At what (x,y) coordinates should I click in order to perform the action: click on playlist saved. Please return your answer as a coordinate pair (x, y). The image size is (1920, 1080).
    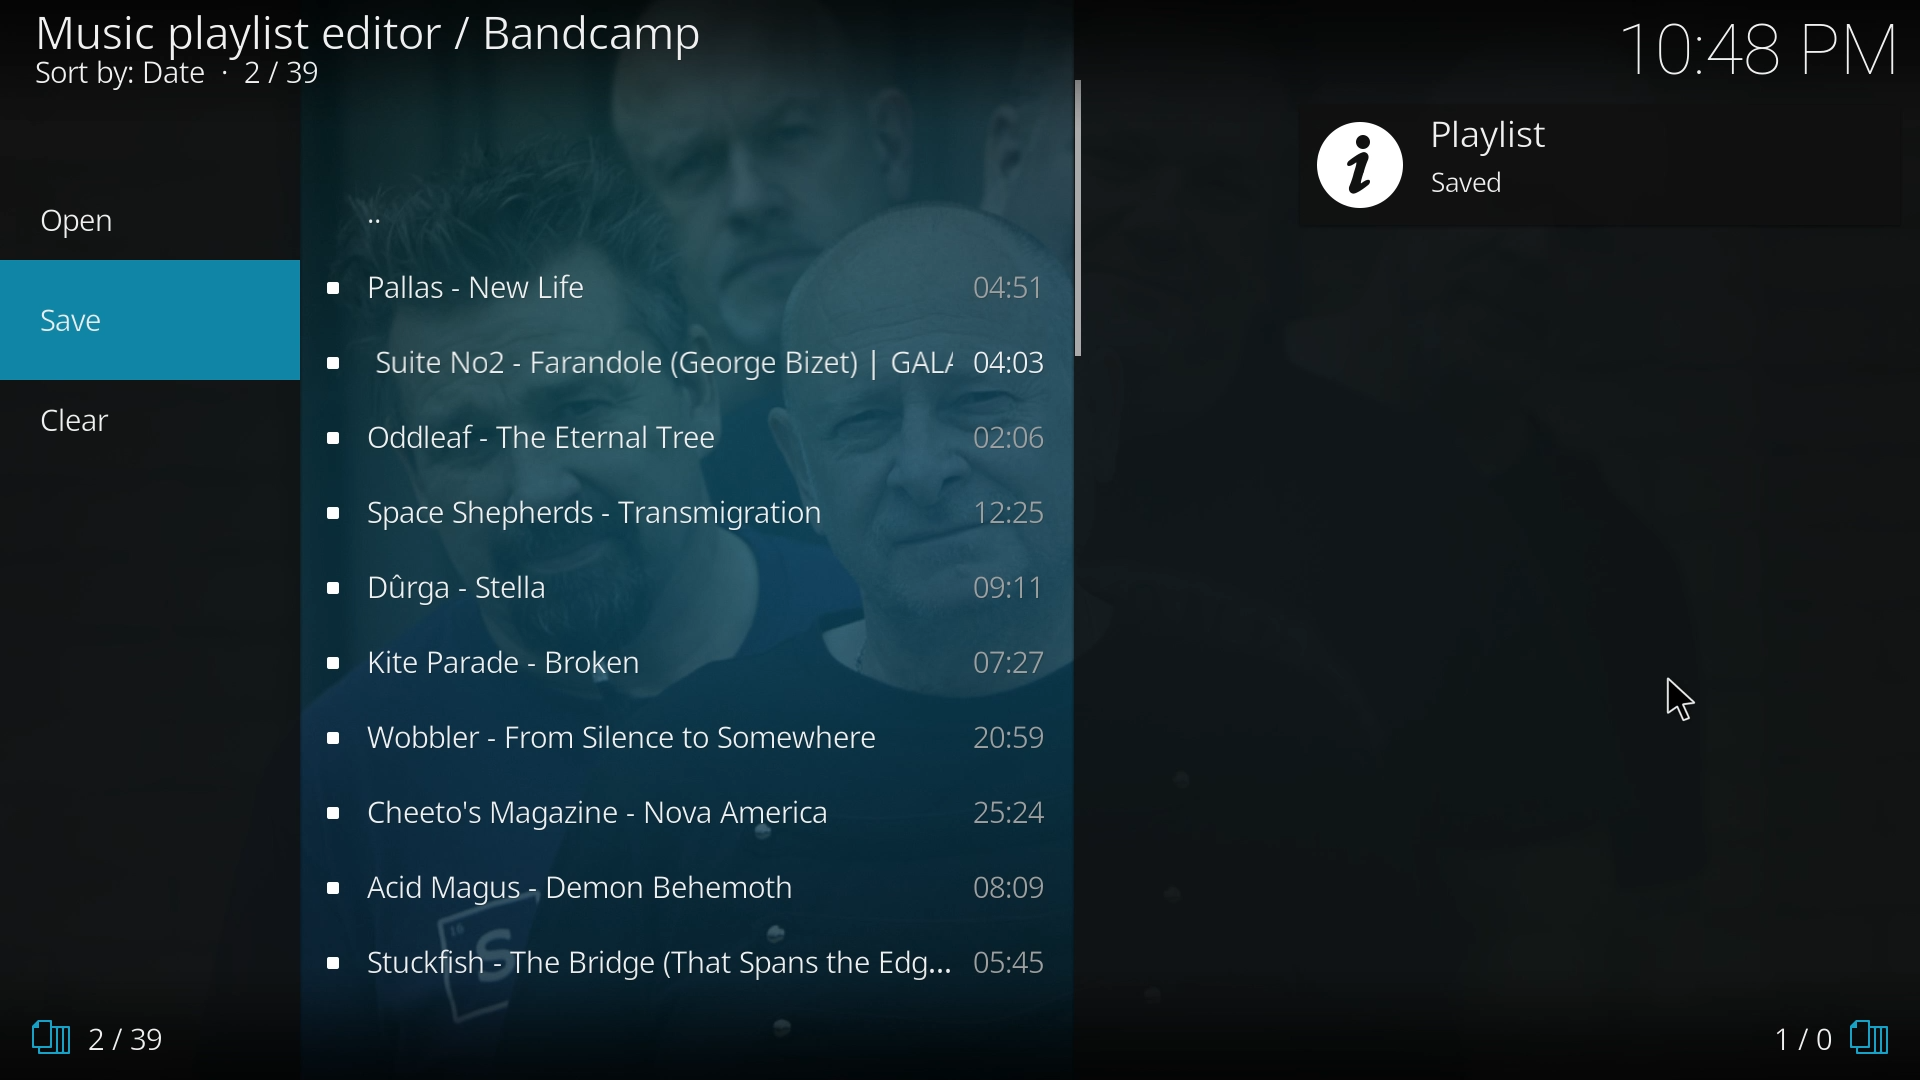
    Looking at the image, I should click on (1474, 157).